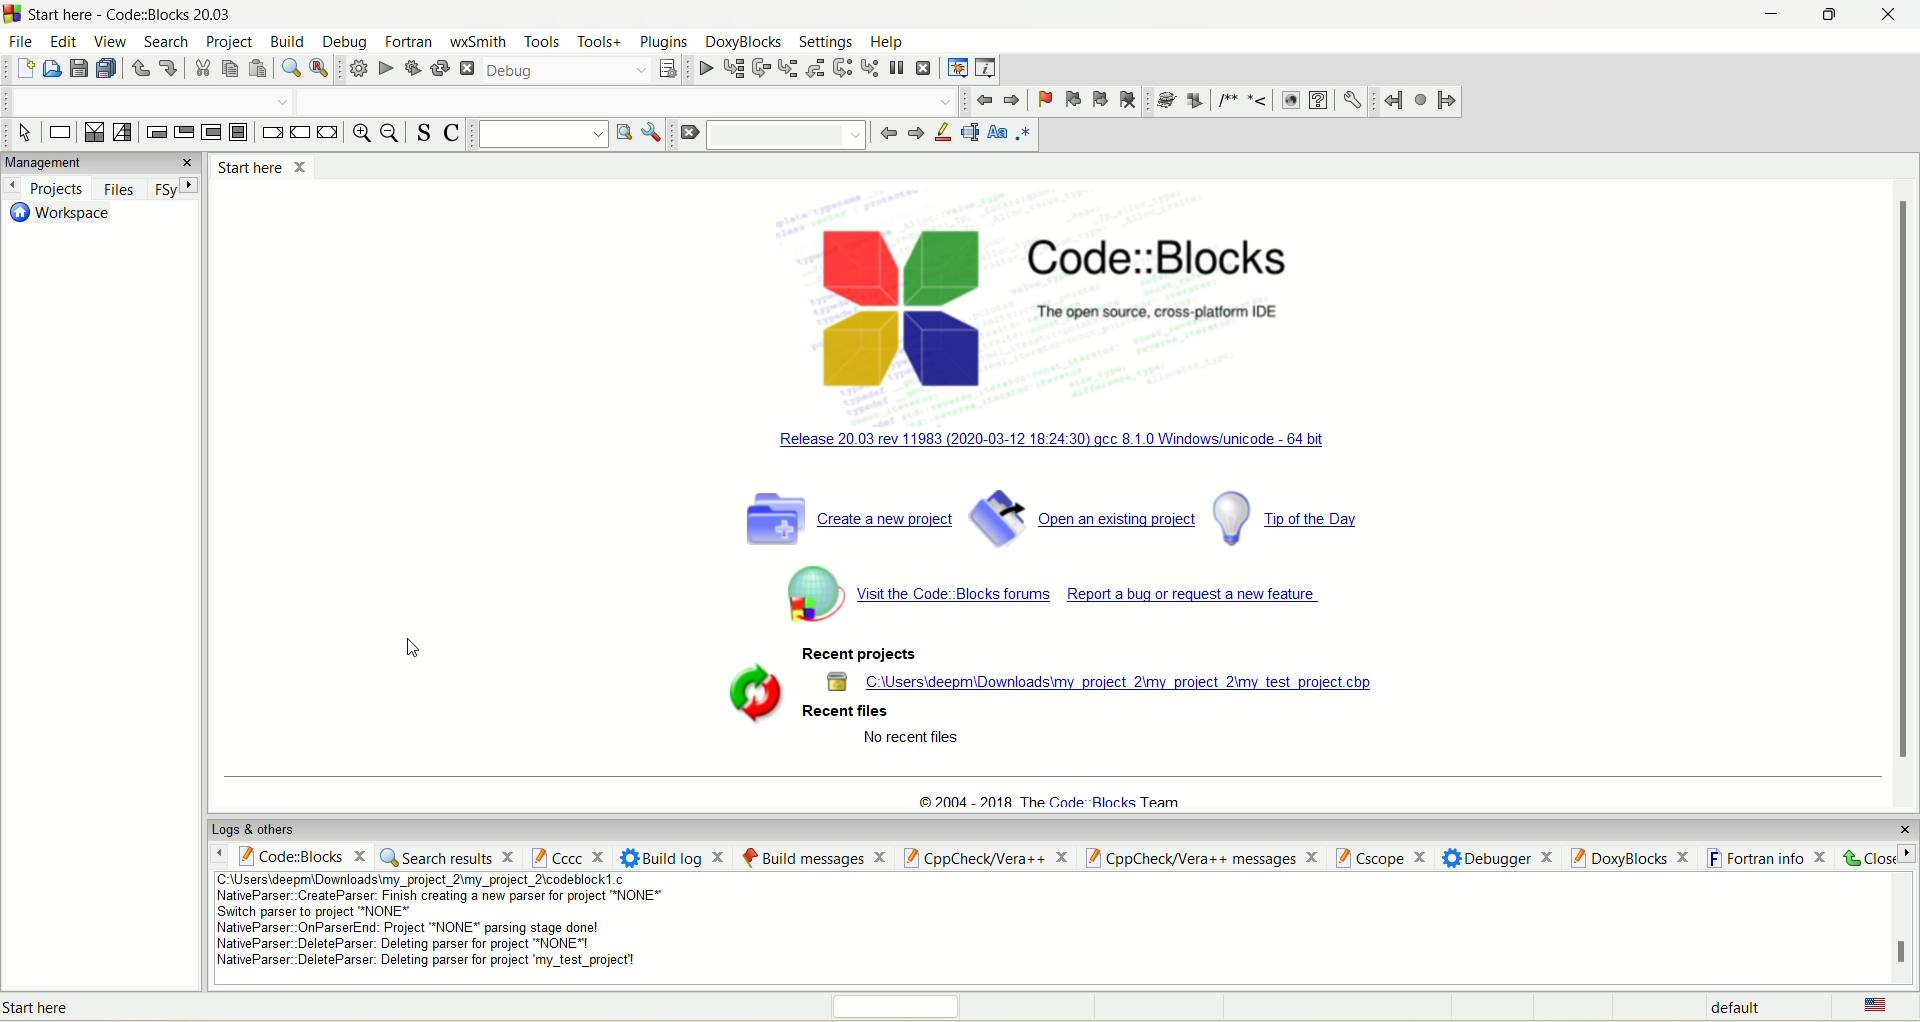  I want to click on project, so click(232, 46).